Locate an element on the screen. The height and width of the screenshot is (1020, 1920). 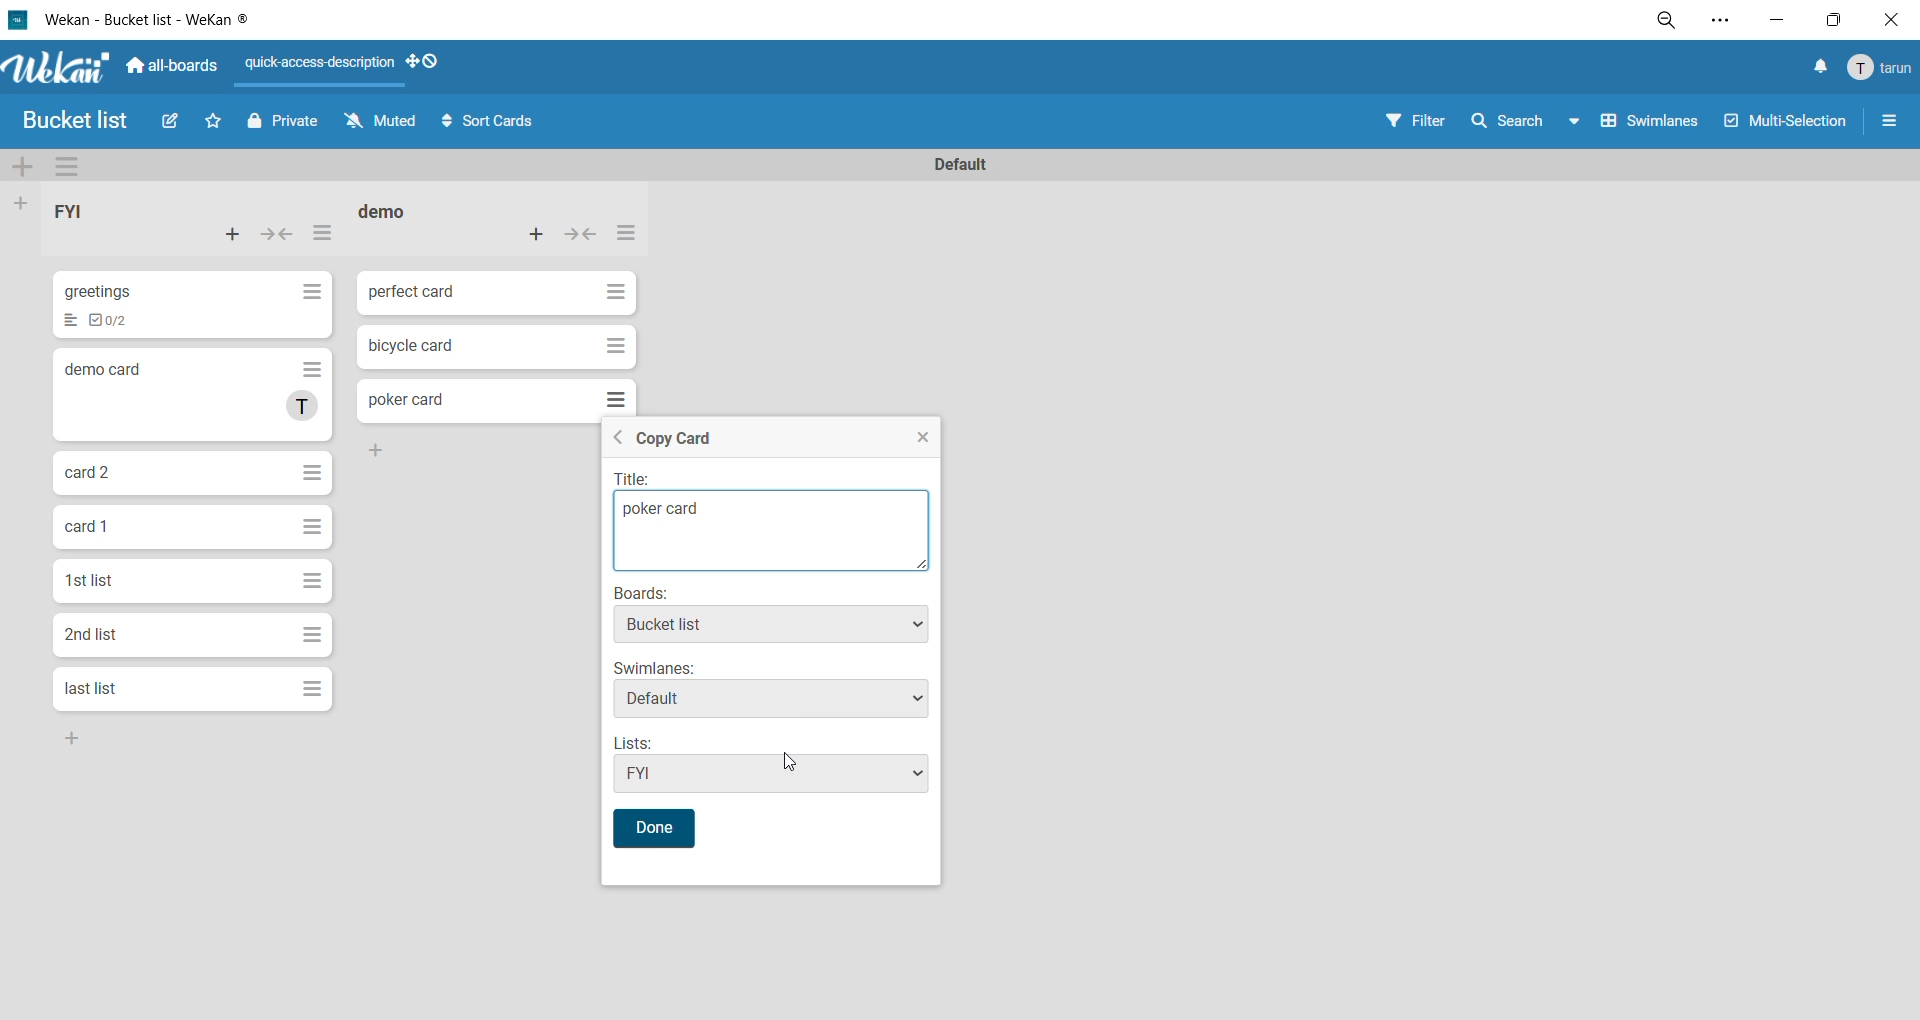
cursor is located at coordinates (793, 767).